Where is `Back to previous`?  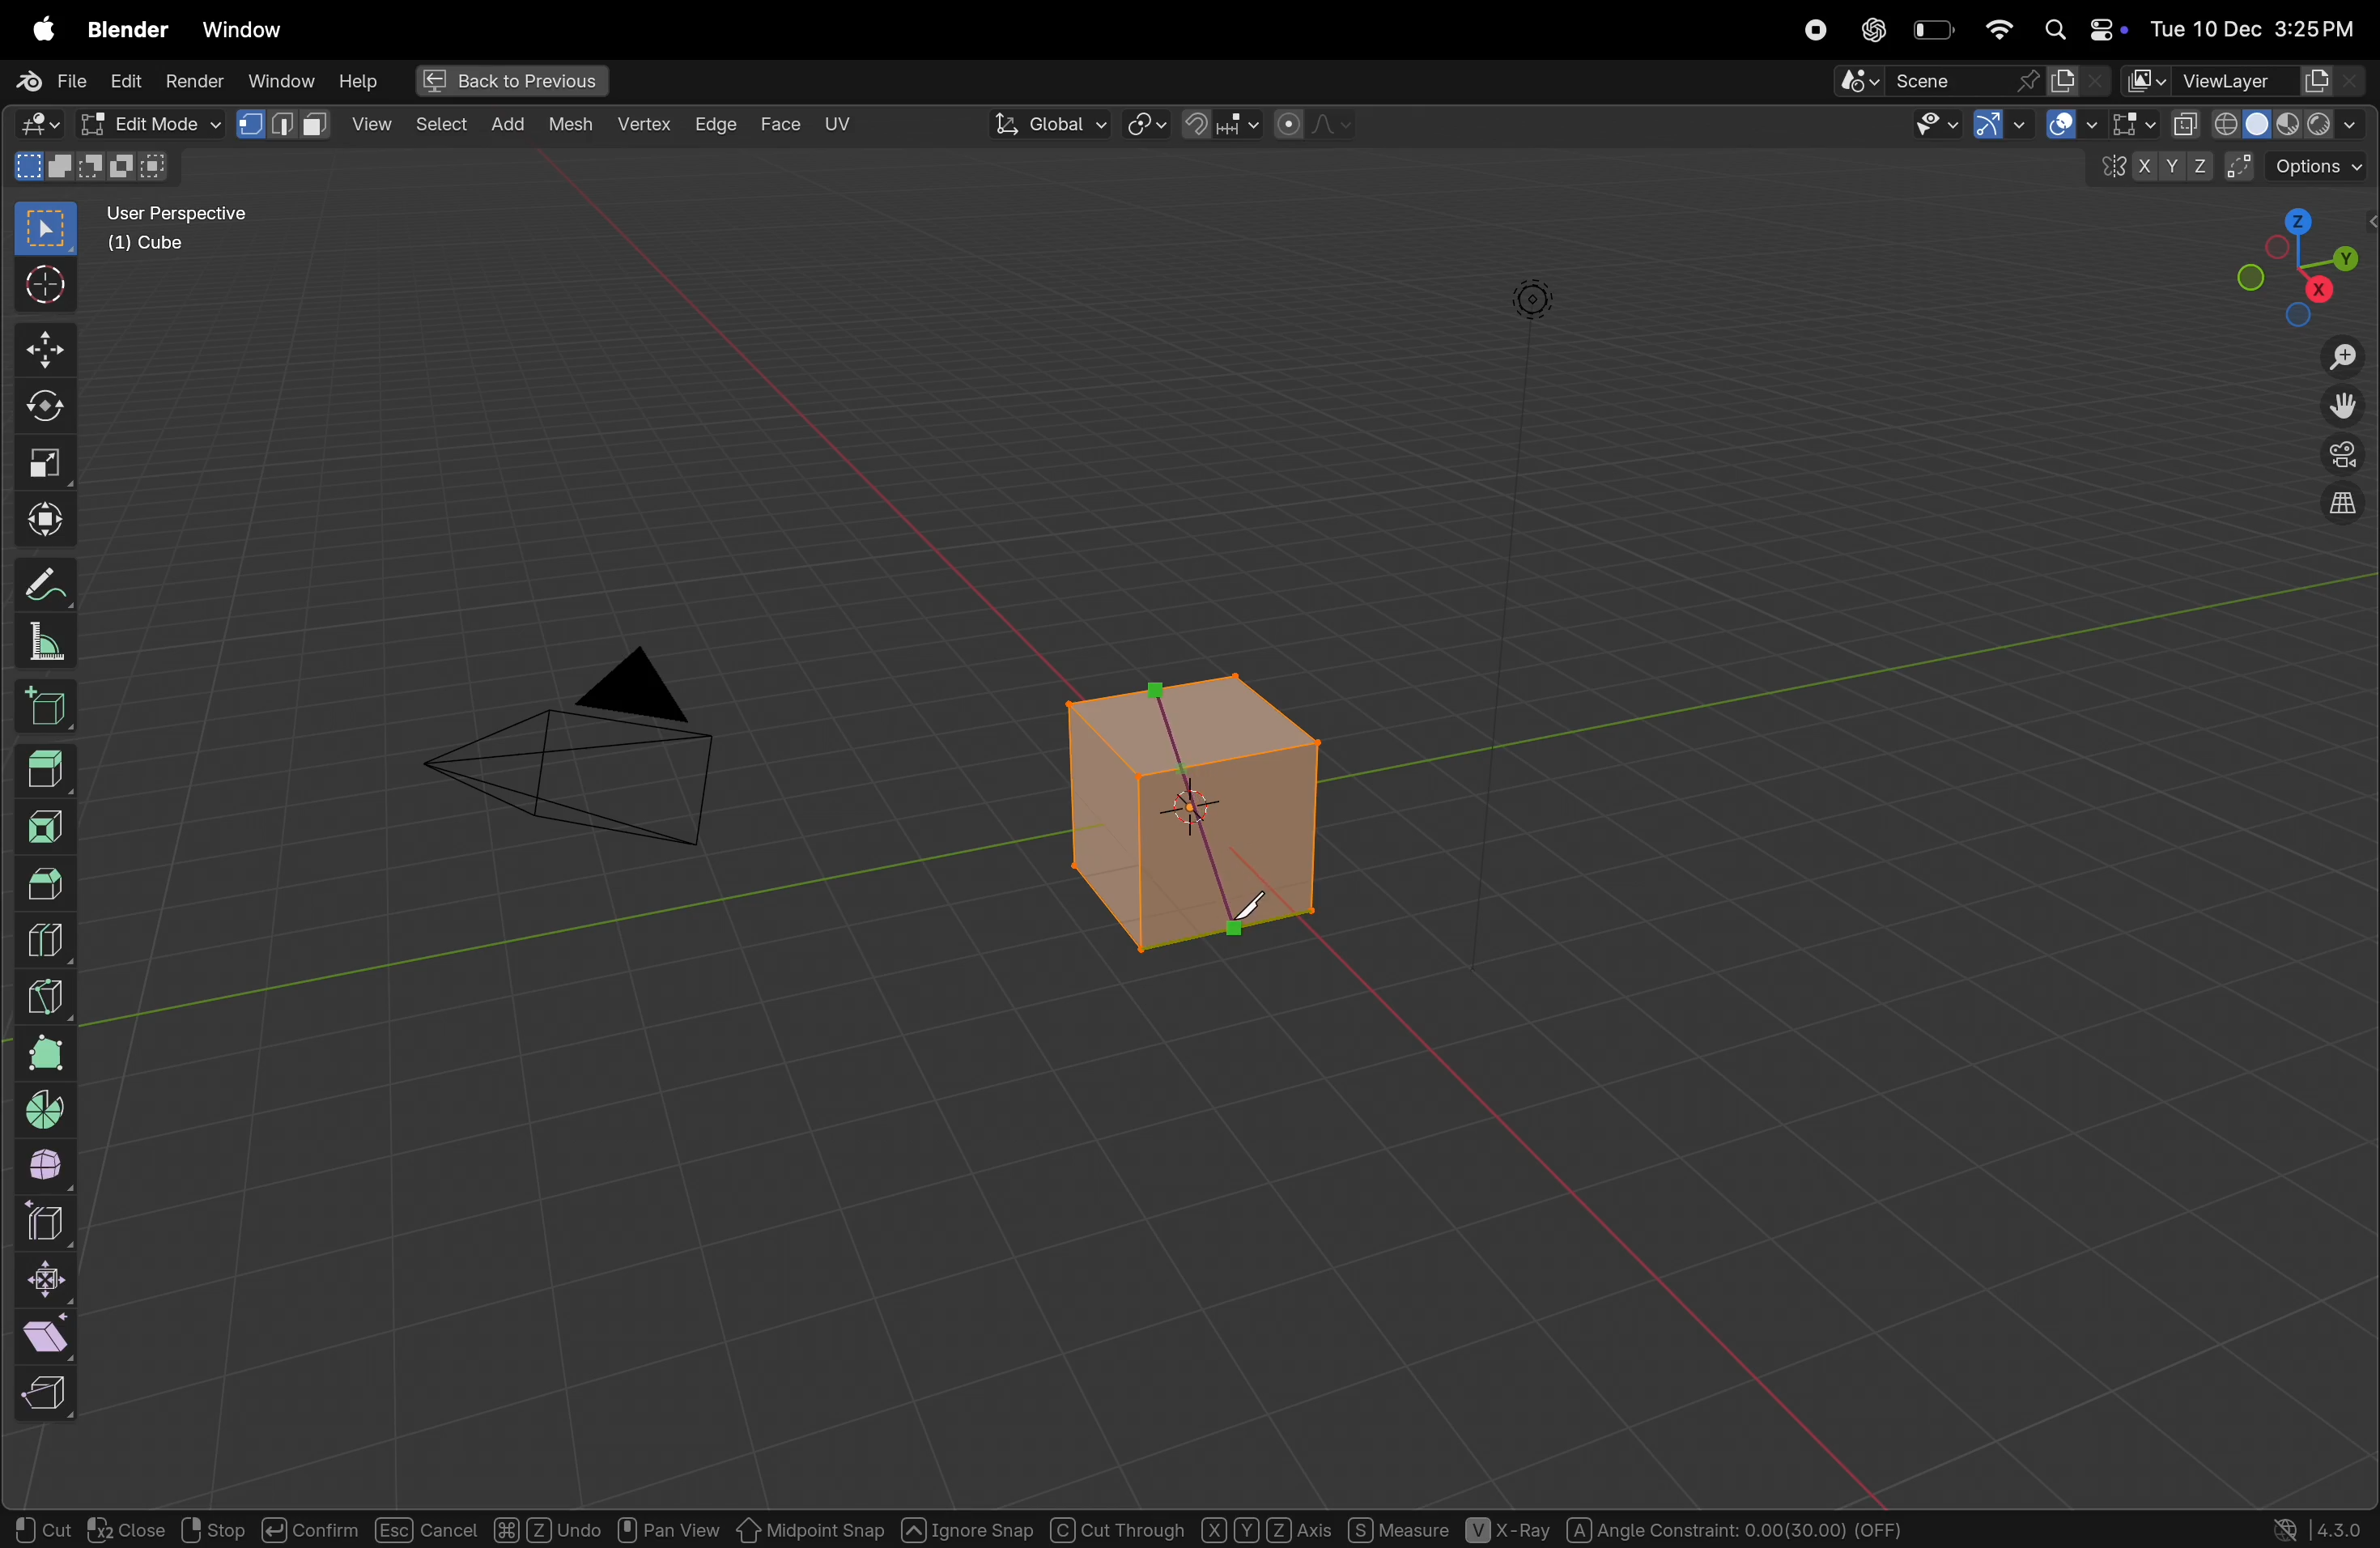 Back to previous is located at coordinates (505, 82).